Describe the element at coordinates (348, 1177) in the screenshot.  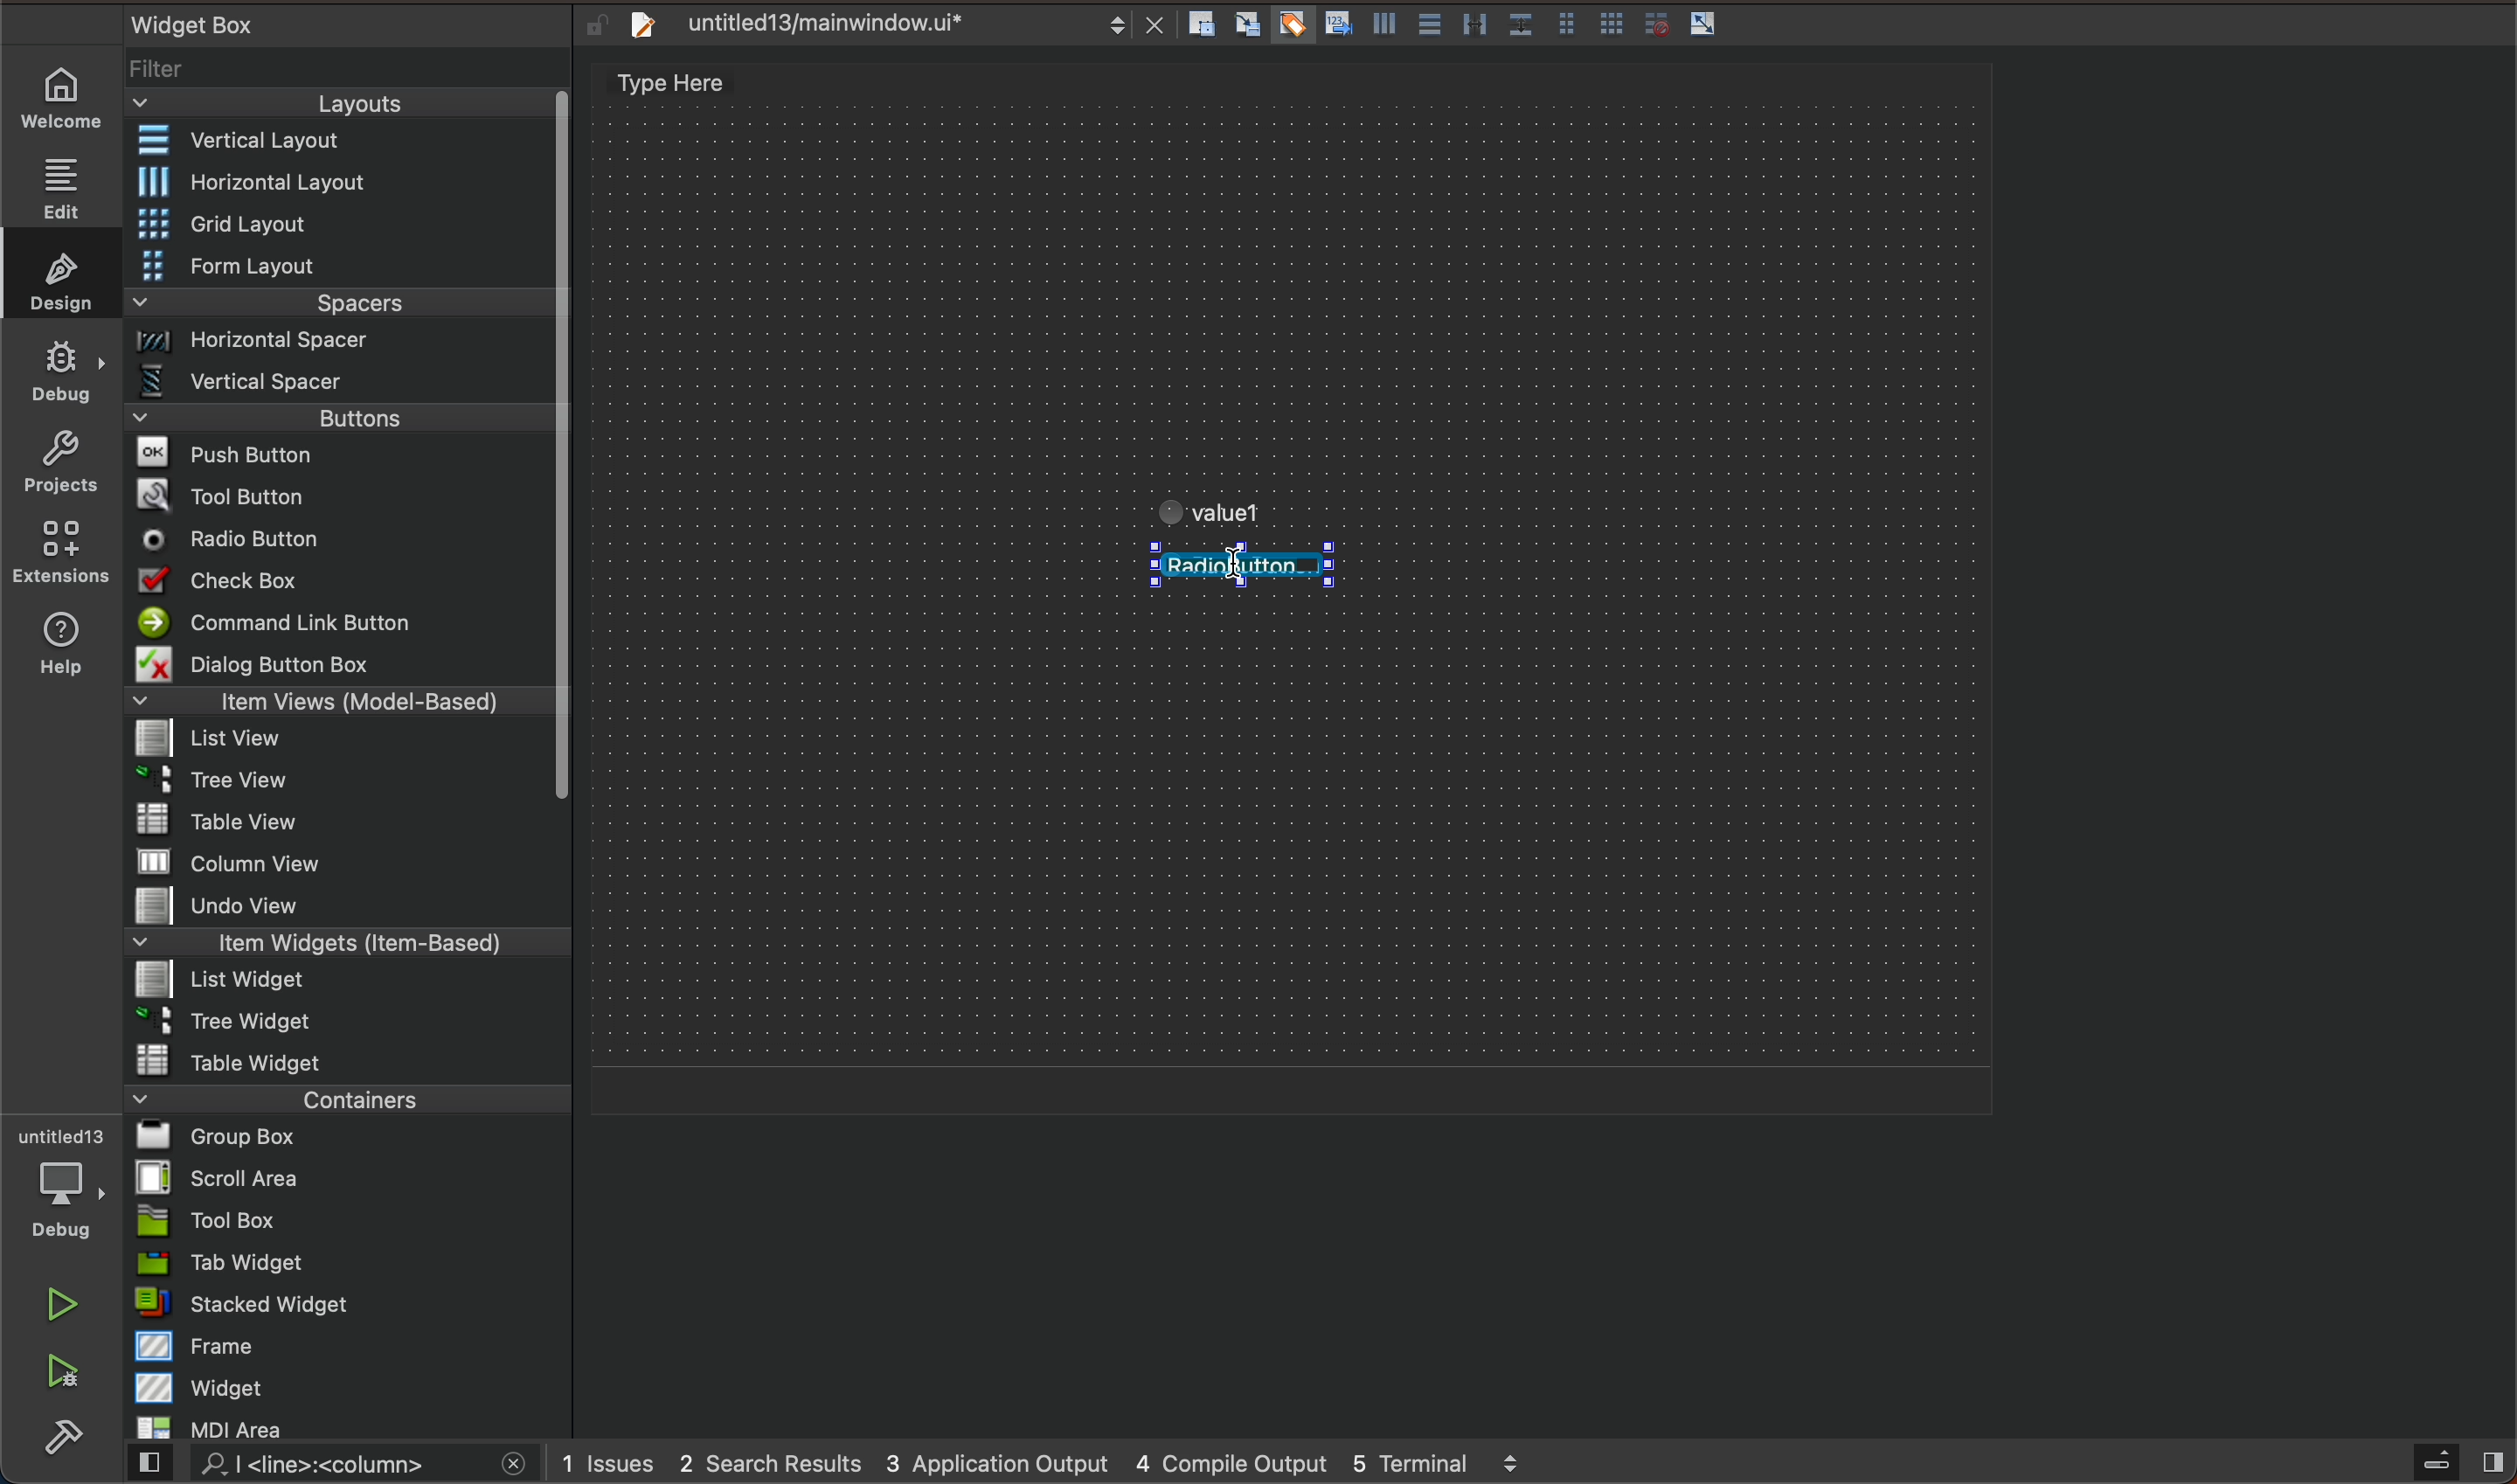
I see `scroll area` at that location.